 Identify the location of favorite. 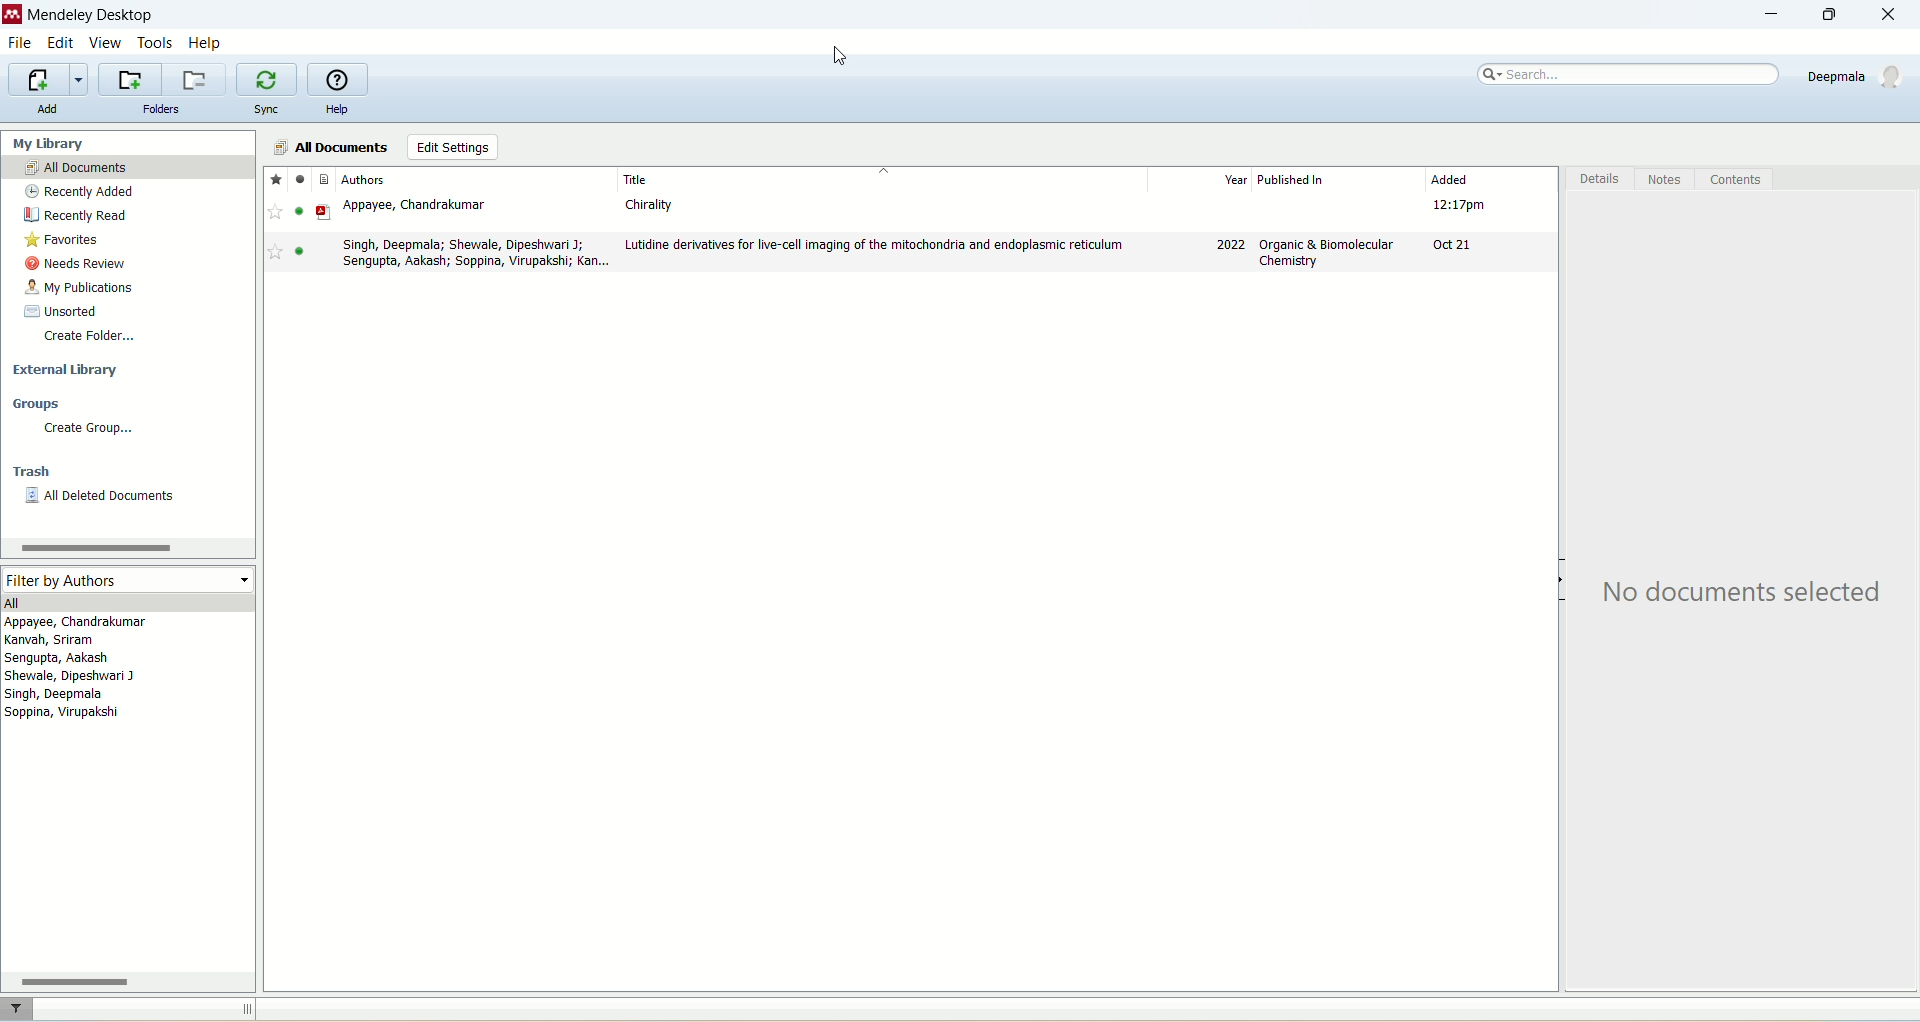
(274, 178).